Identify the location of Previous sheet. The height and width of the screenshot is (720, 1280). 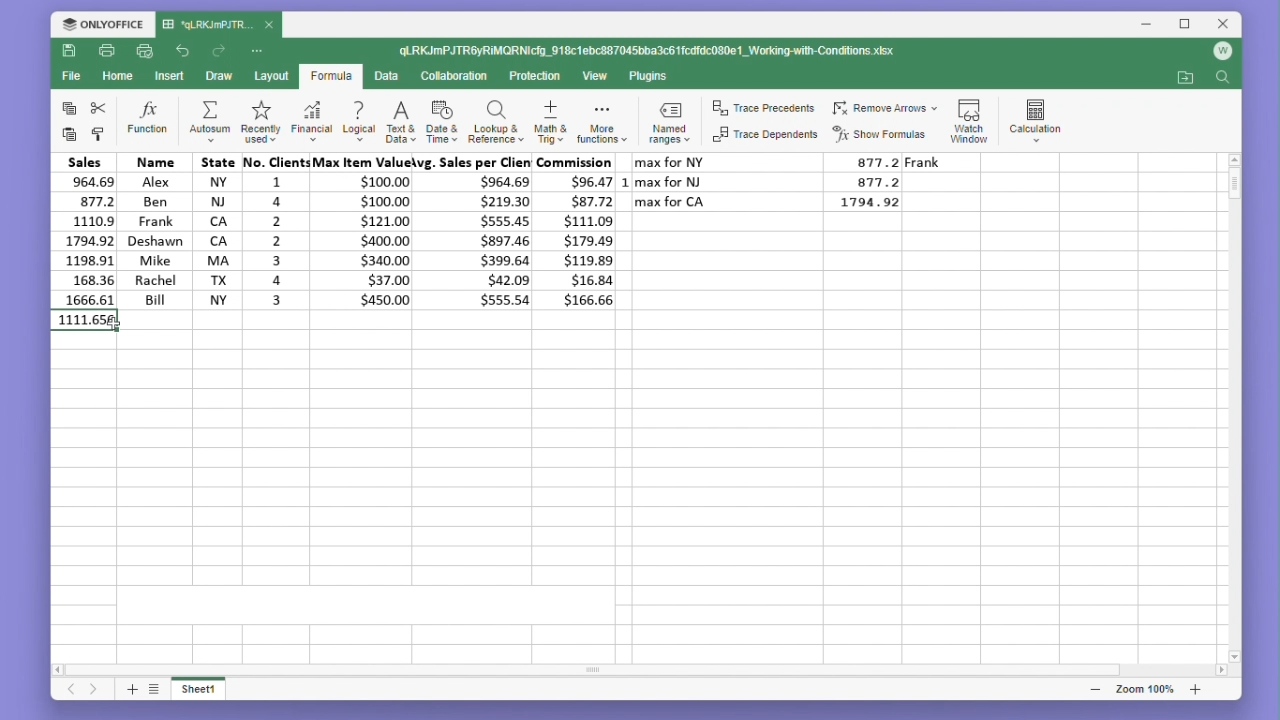
(64, 693).